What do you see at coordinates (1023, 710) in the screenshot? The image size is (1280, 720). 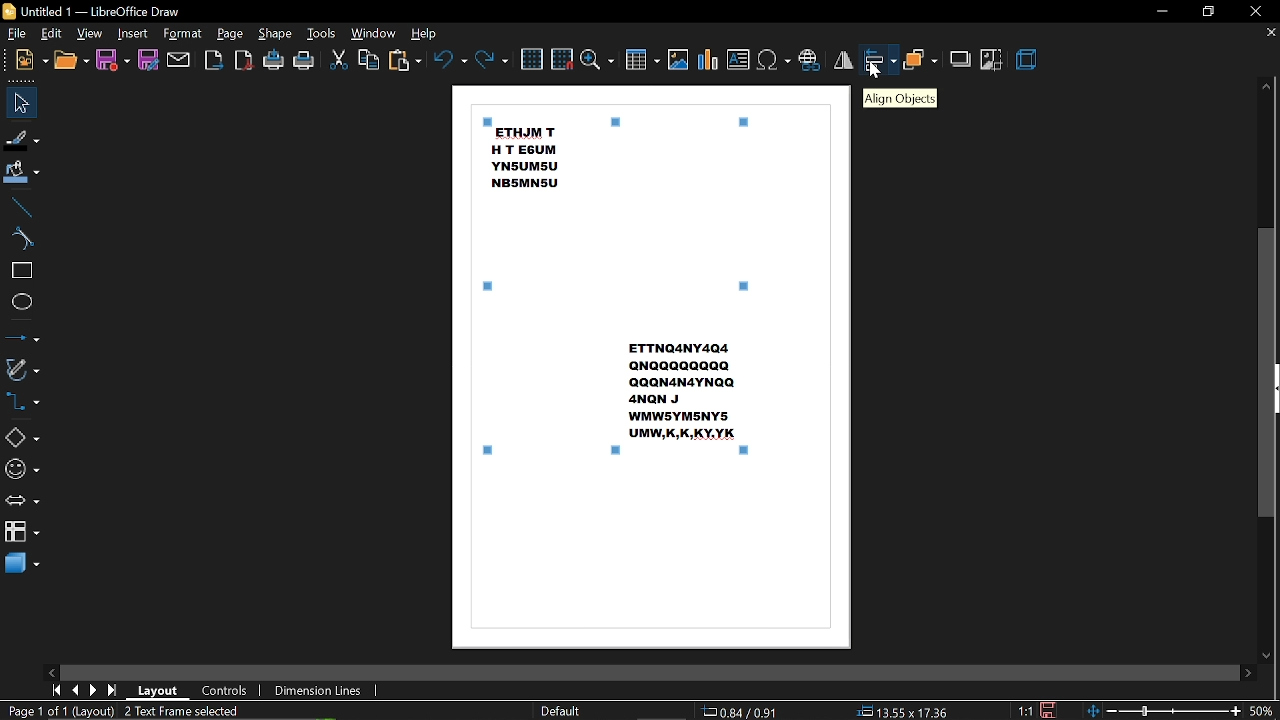 I see `1:1` at bounding box center [1023, 710].